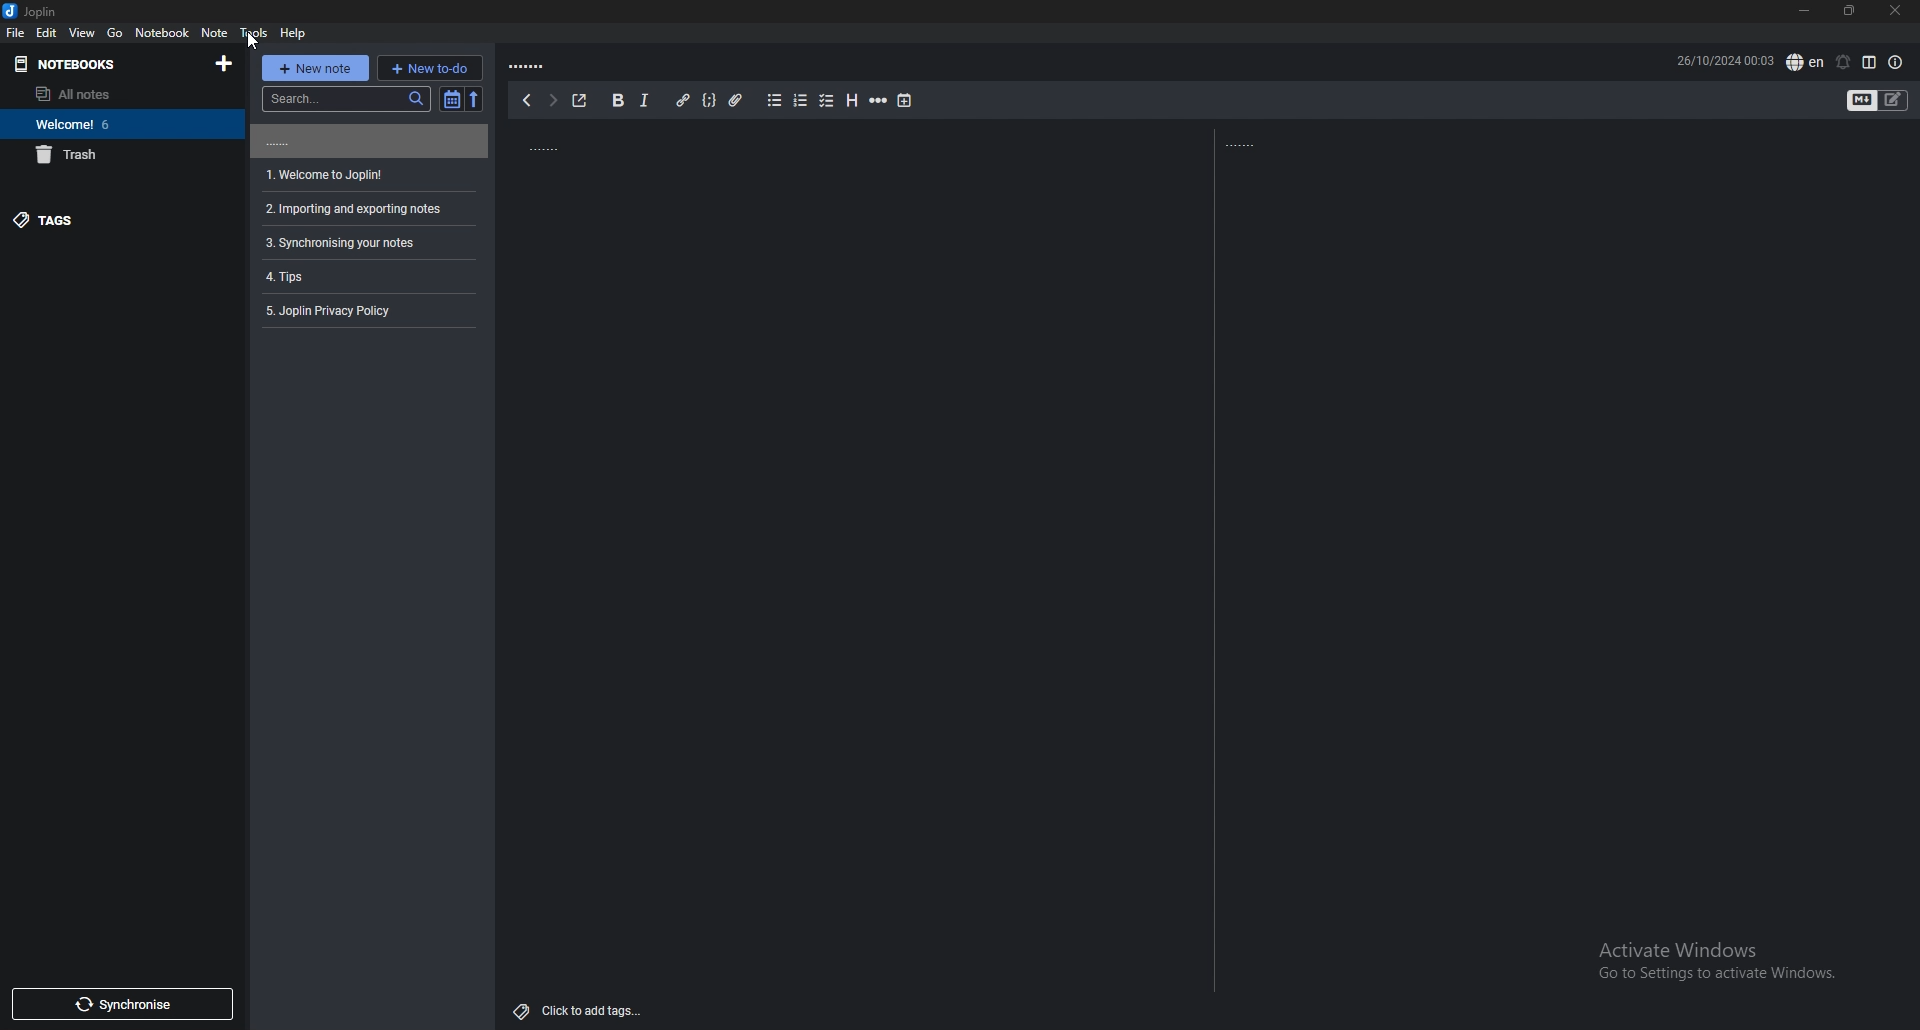 The width and height of the screenshot is (1920, 1030). I want to click on file, so click(18, 33).